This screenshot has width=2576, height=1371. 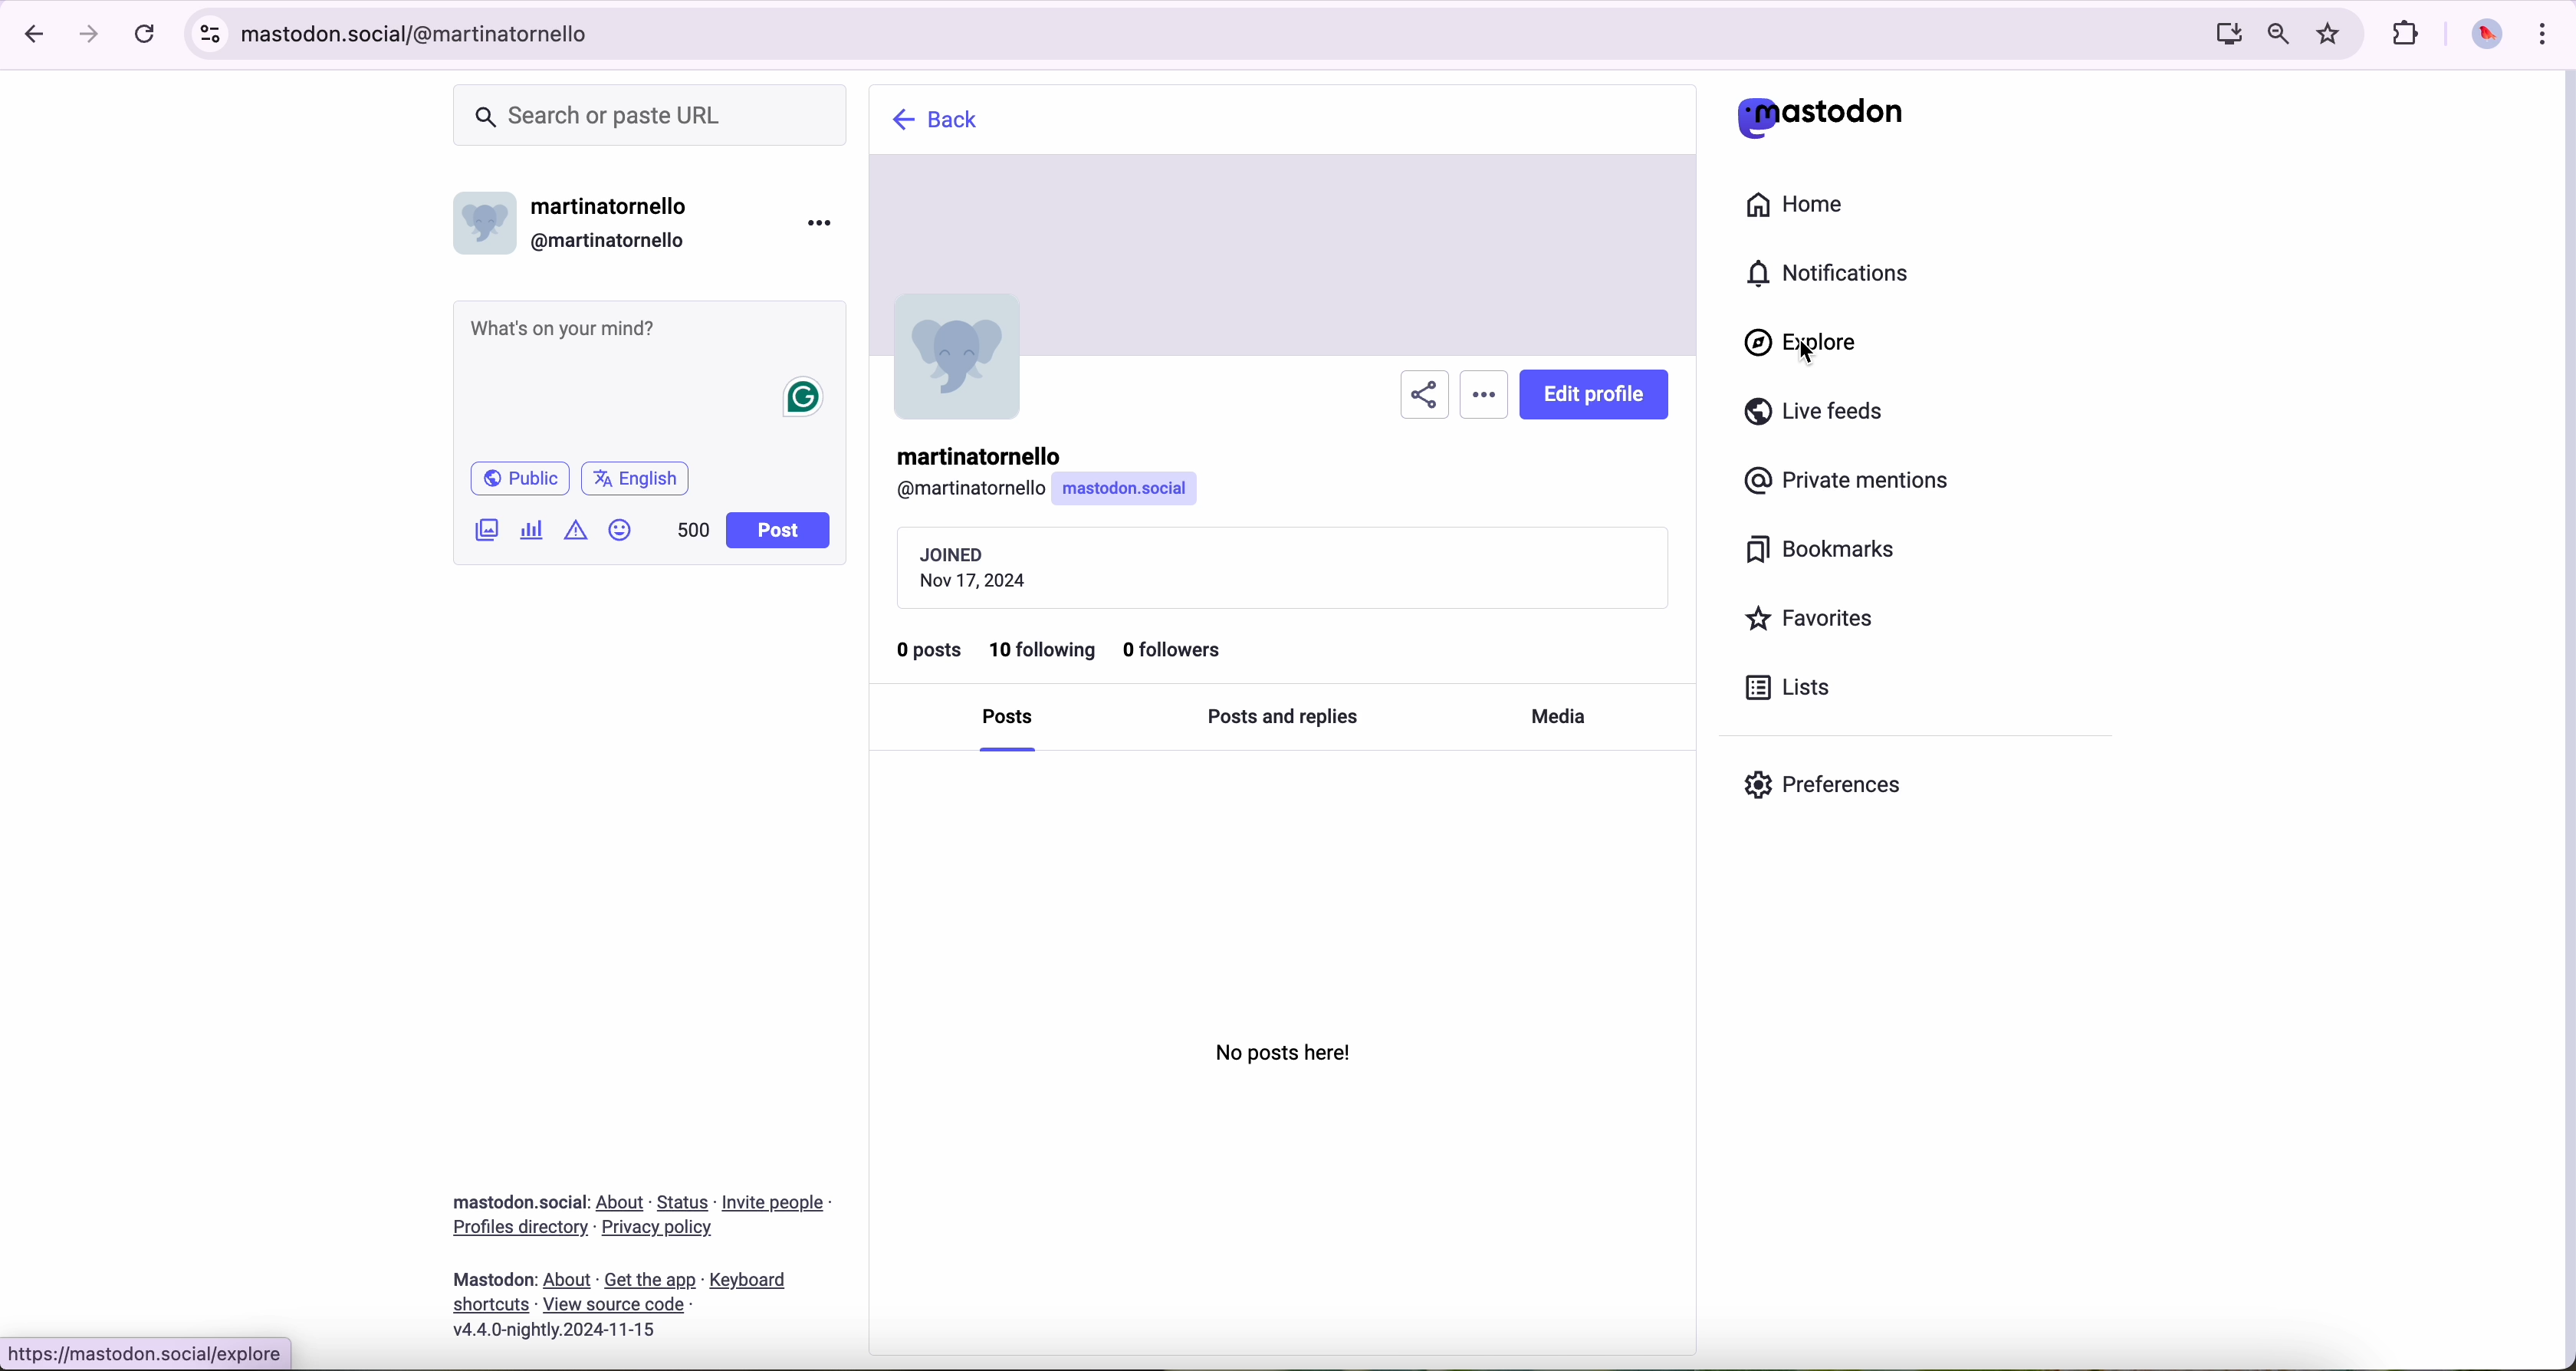 I want to click on 10 following, so click(x=1042, y=650).